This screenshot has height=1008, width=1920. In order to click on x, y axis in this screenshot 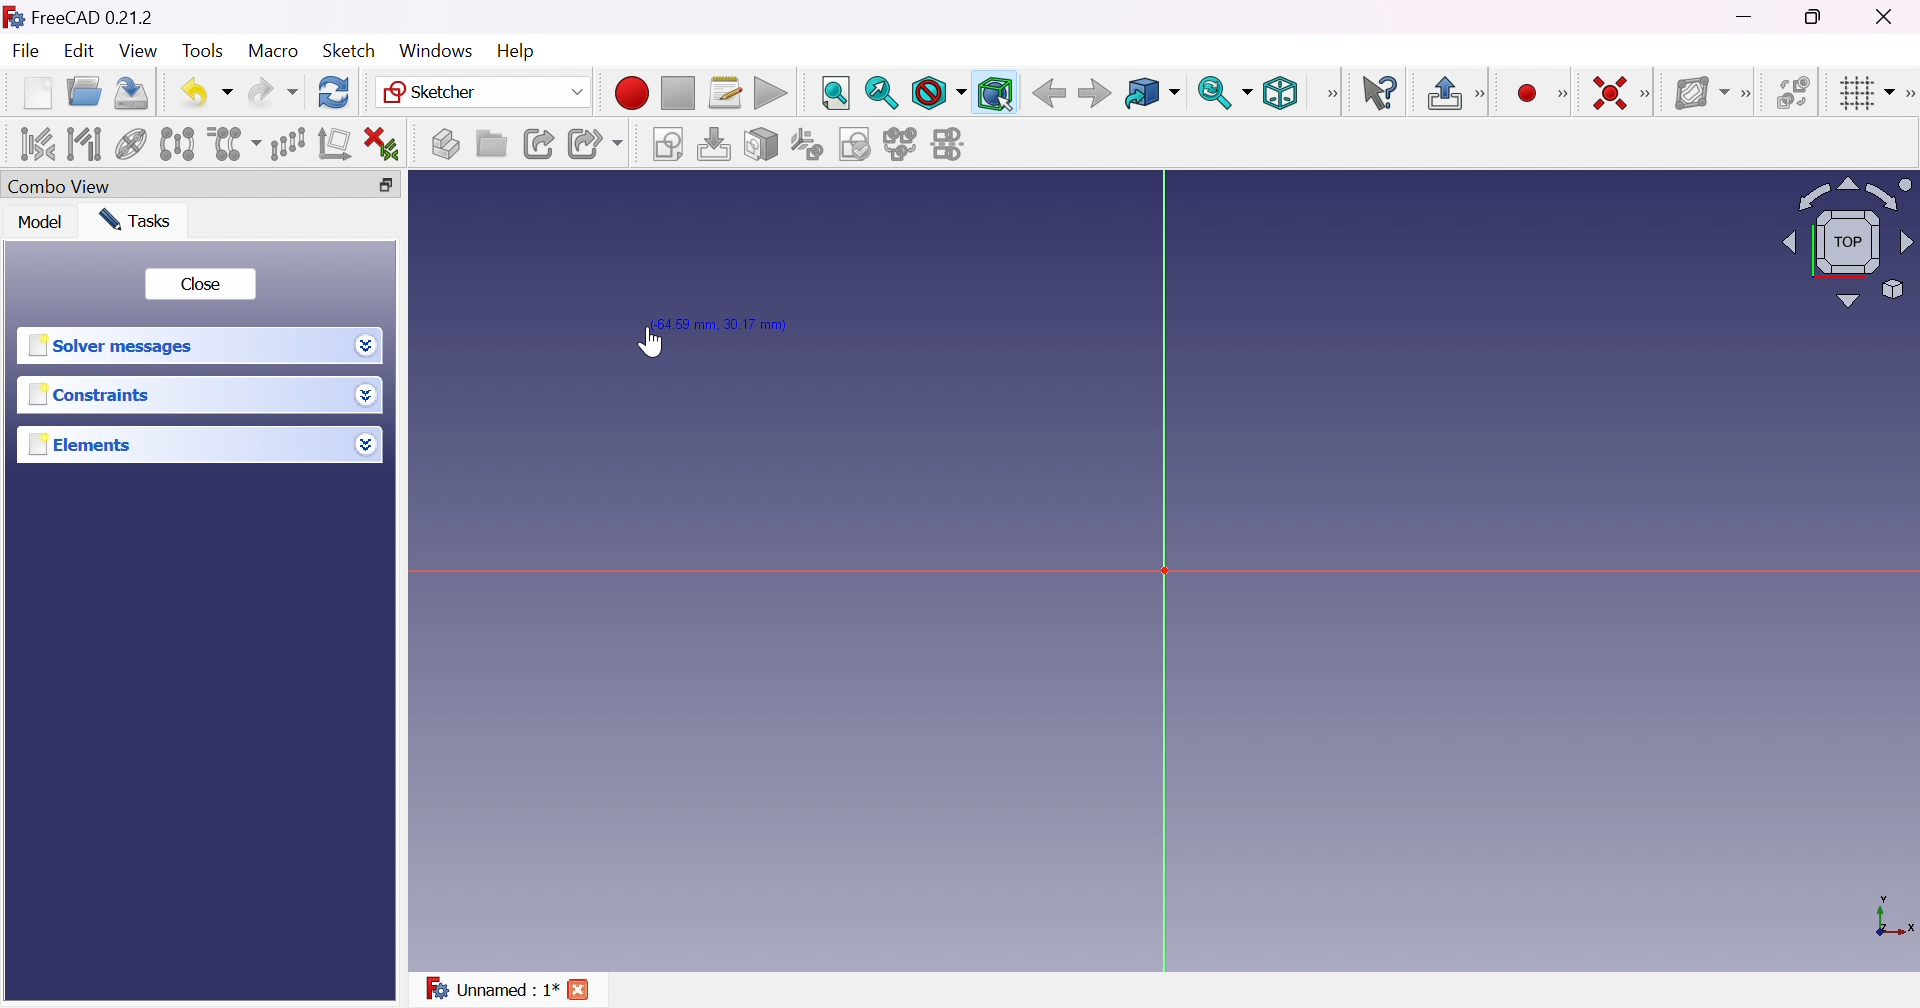, I will do `click(1891, 918)`.